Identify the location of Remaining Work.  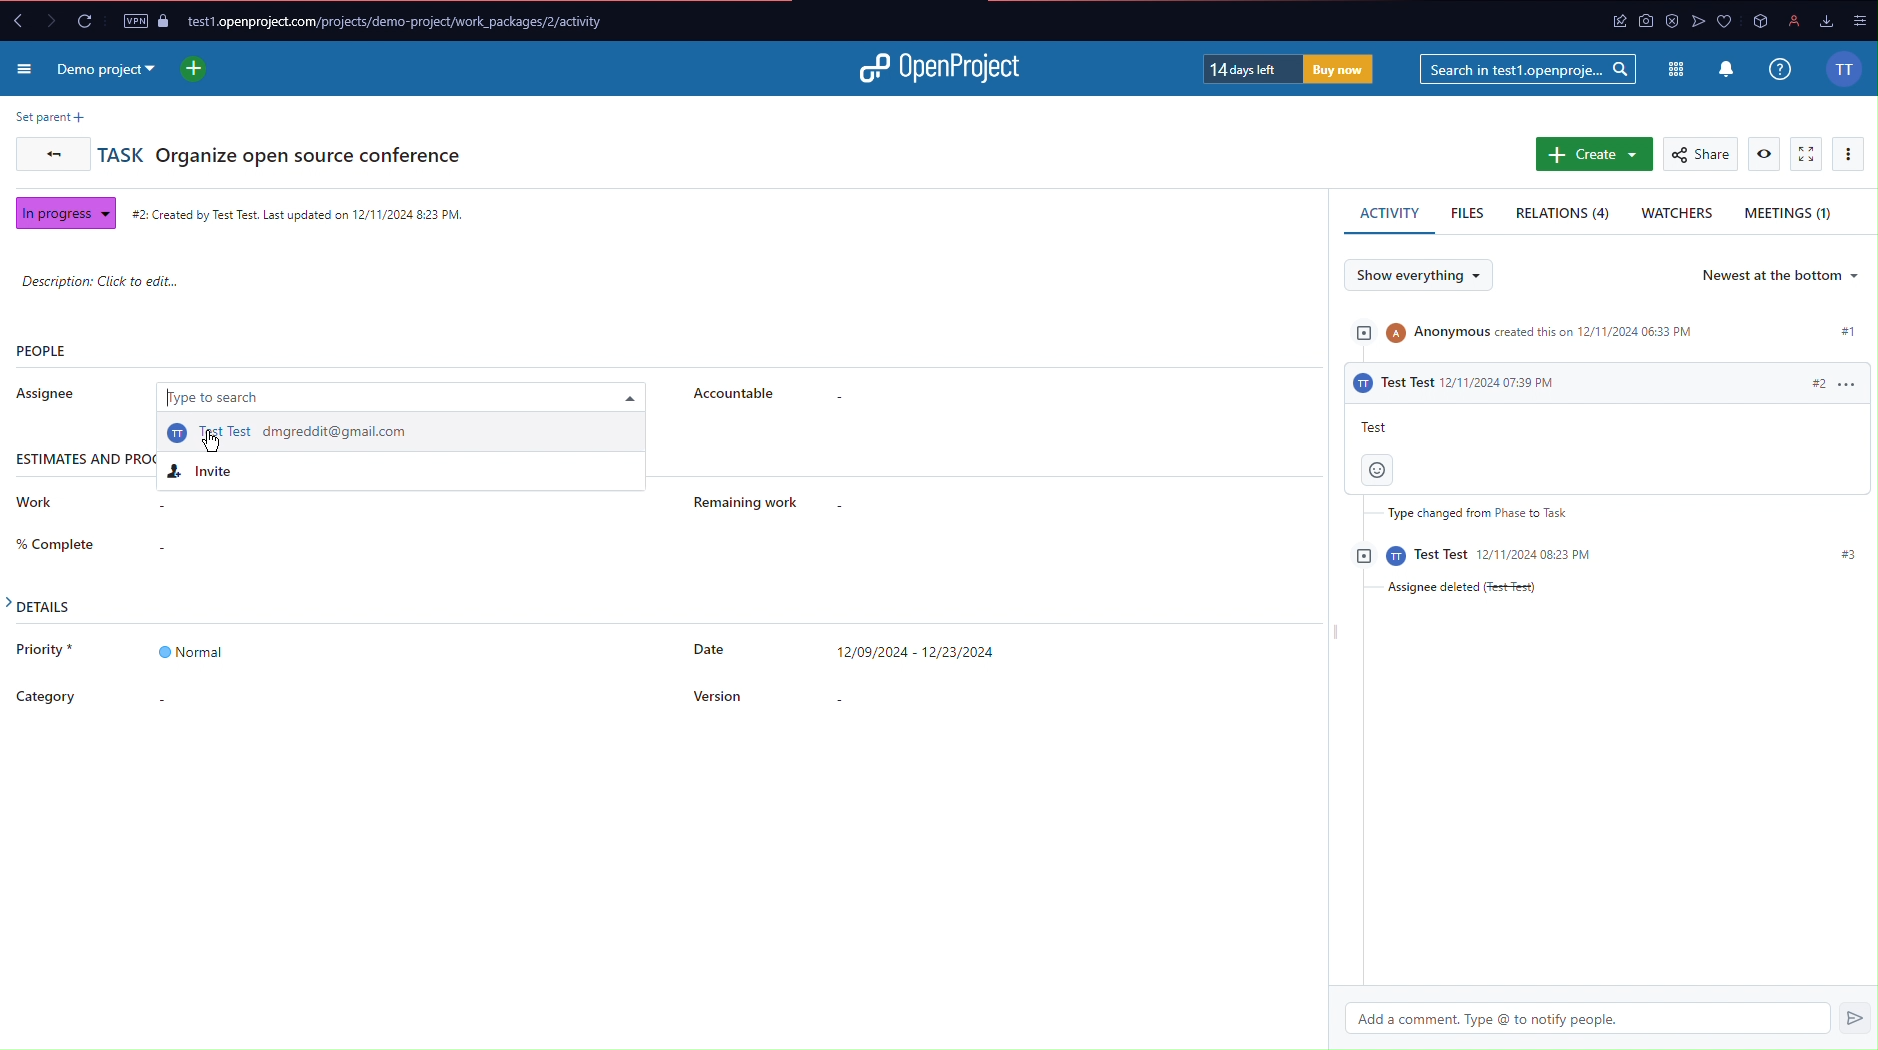
(738, 496).